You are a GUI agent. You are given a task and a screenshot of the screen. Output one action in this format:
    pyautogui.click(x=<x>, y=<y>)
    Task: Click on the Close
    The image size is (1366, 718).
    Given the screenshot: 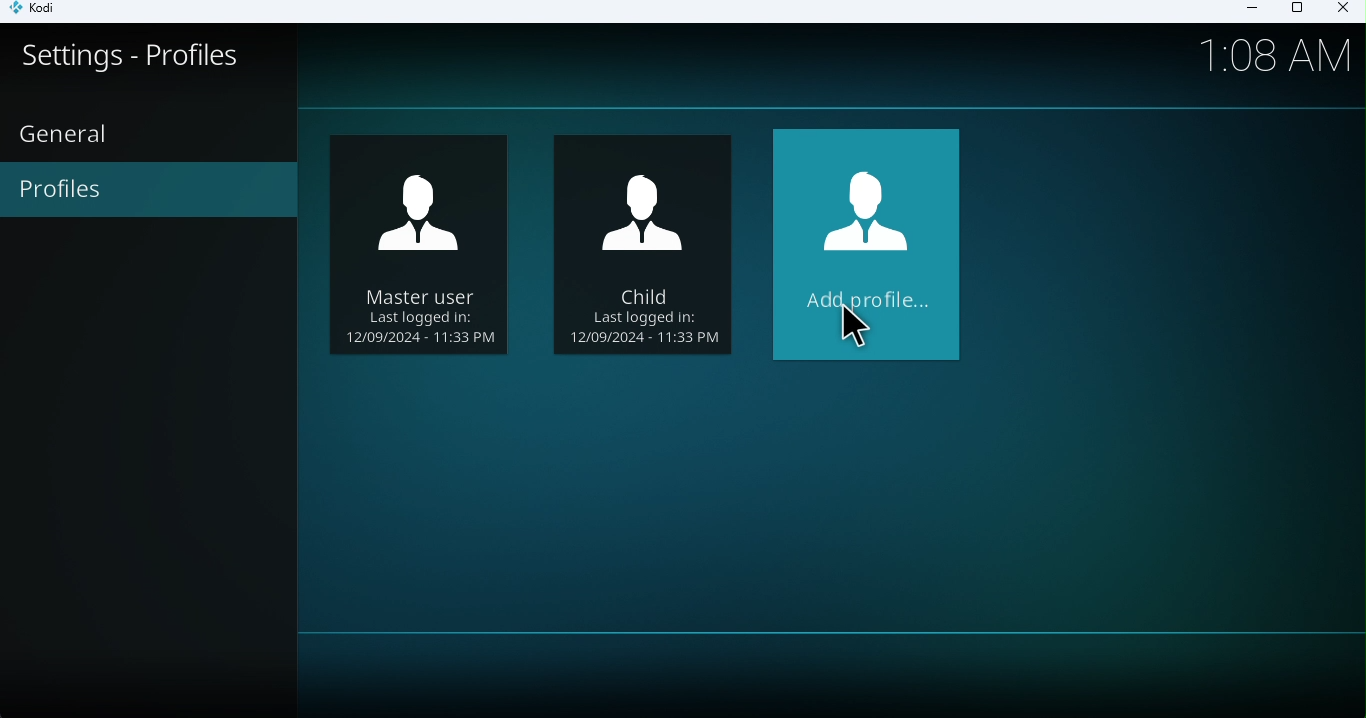 What is the action you would take?
    pyautogui.click(x=1340, y=11)
    